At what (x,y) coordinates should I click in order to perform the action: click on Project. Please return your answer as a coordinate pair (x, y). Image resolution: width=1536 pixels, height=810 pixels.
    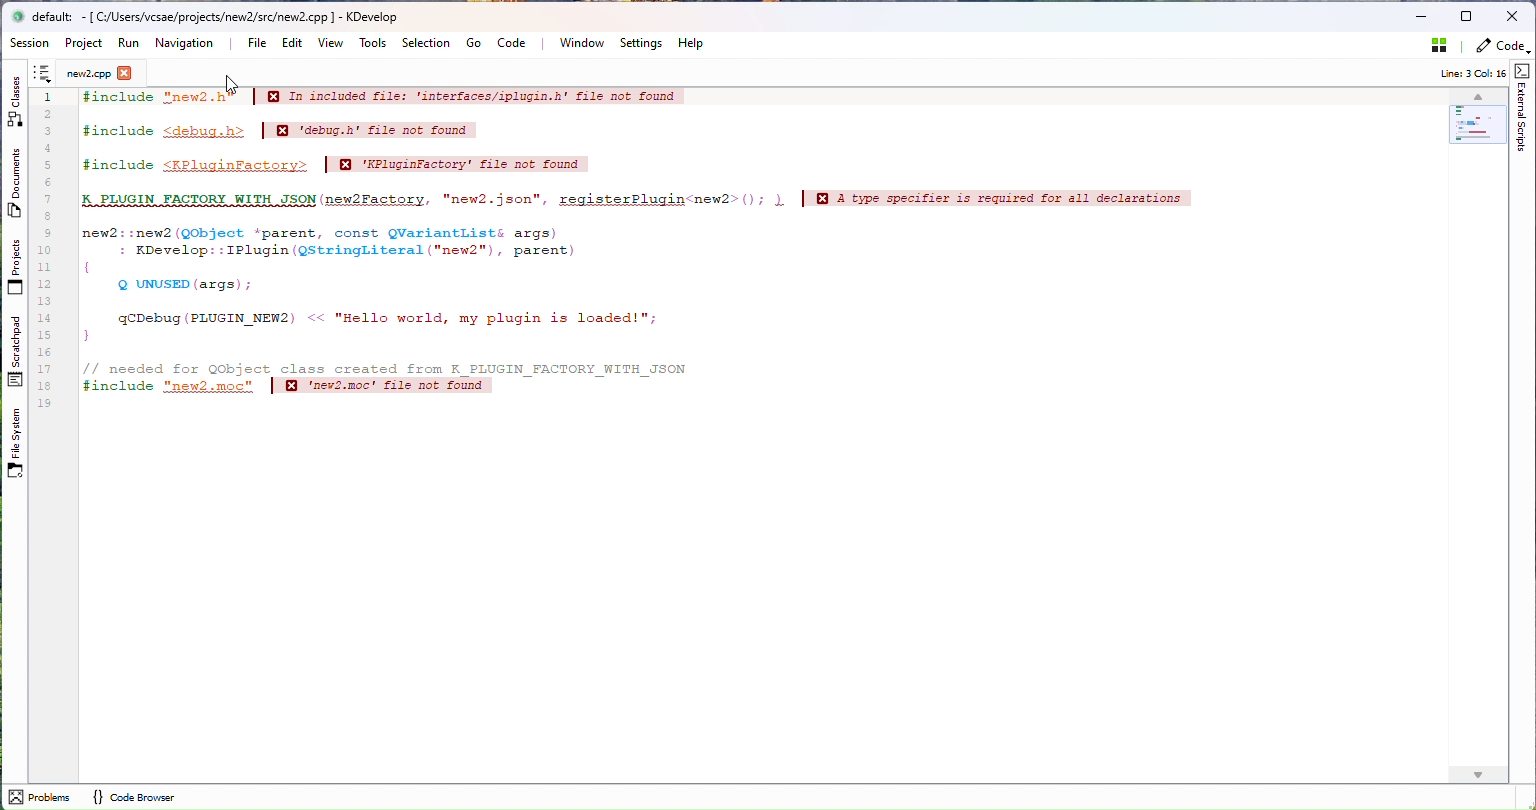
    Looking at the image, I should click on (84, 45).